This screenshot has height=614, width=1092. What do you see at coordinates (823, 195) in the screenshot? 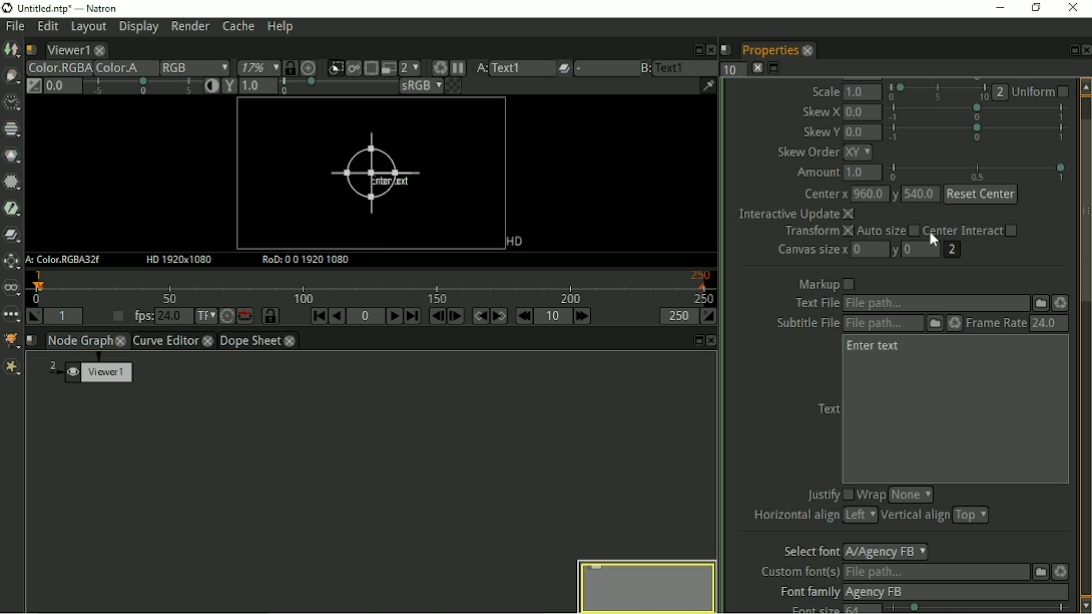
I see `Center` at bounding box center [823, 195].